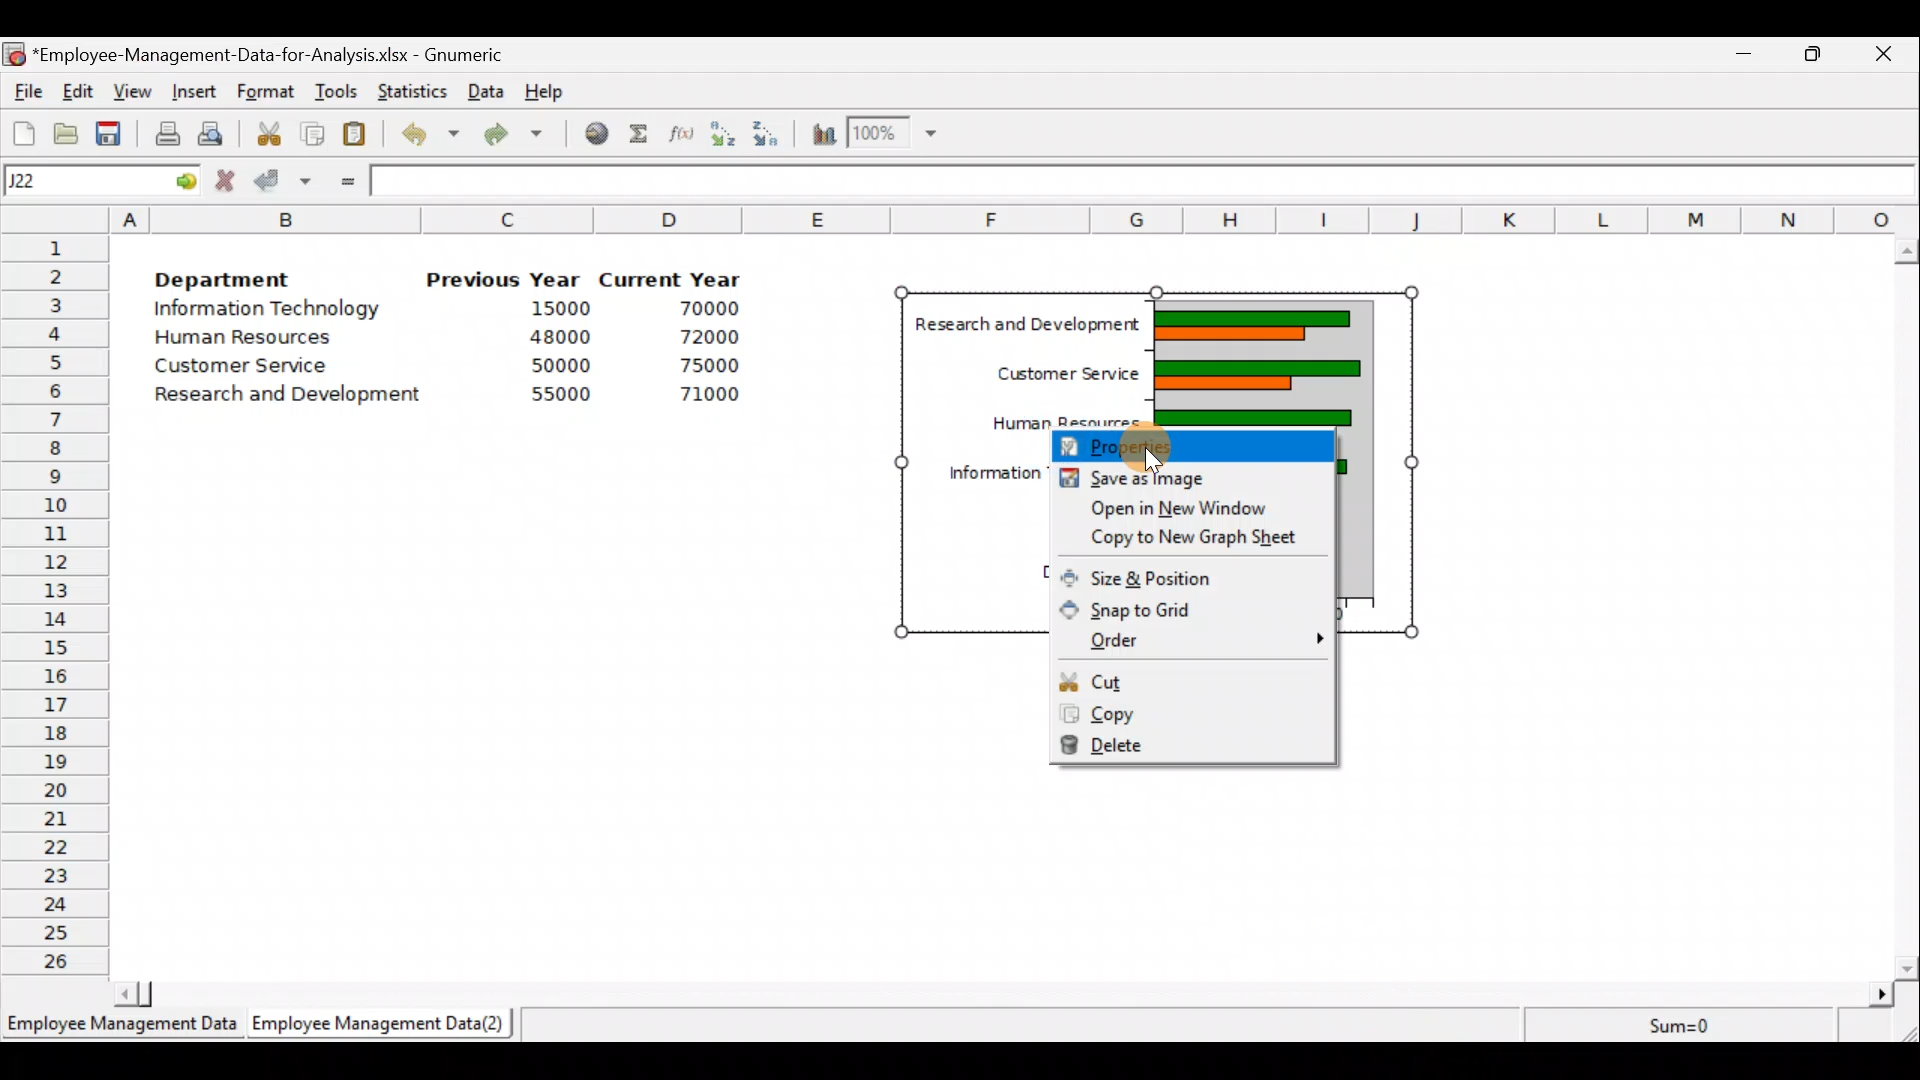 Image resolution: width=1920 pixels, height=1080 pixels. What do you see at coordinates (594, 137) in the screenshot?
I see `Insert hyperlink` at bounding box center [594, 137].